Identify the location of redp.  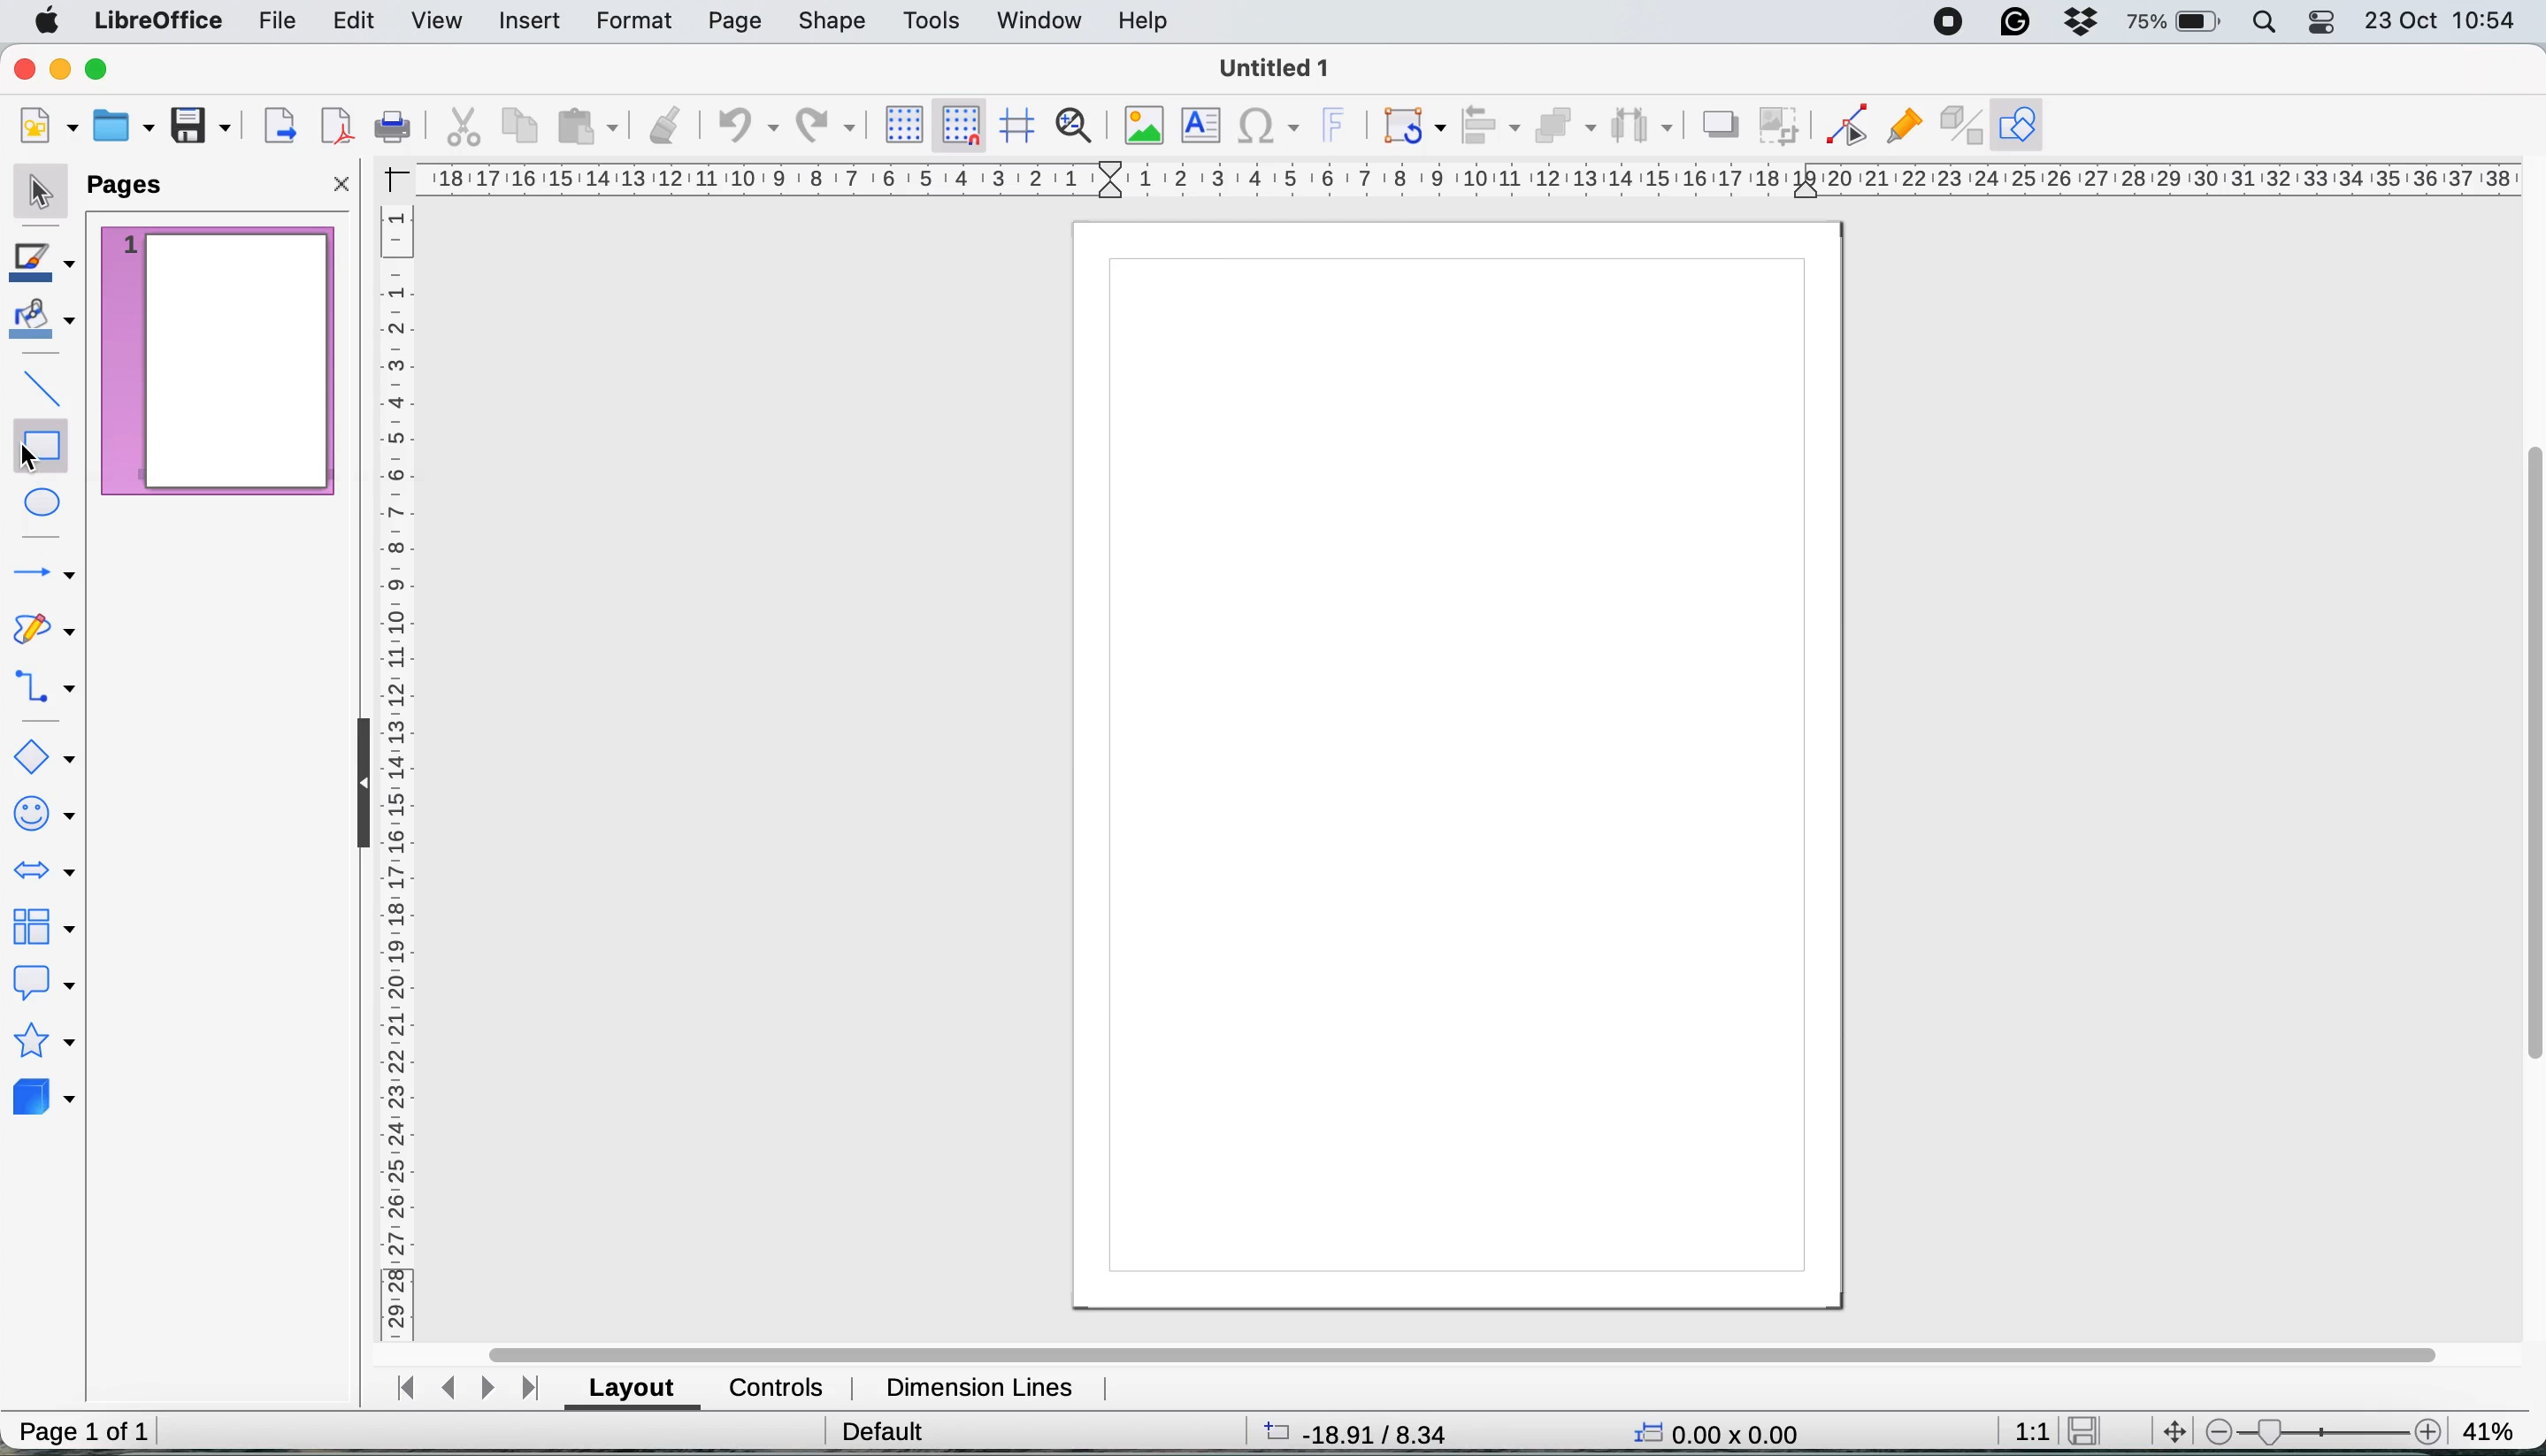
(820, 128).